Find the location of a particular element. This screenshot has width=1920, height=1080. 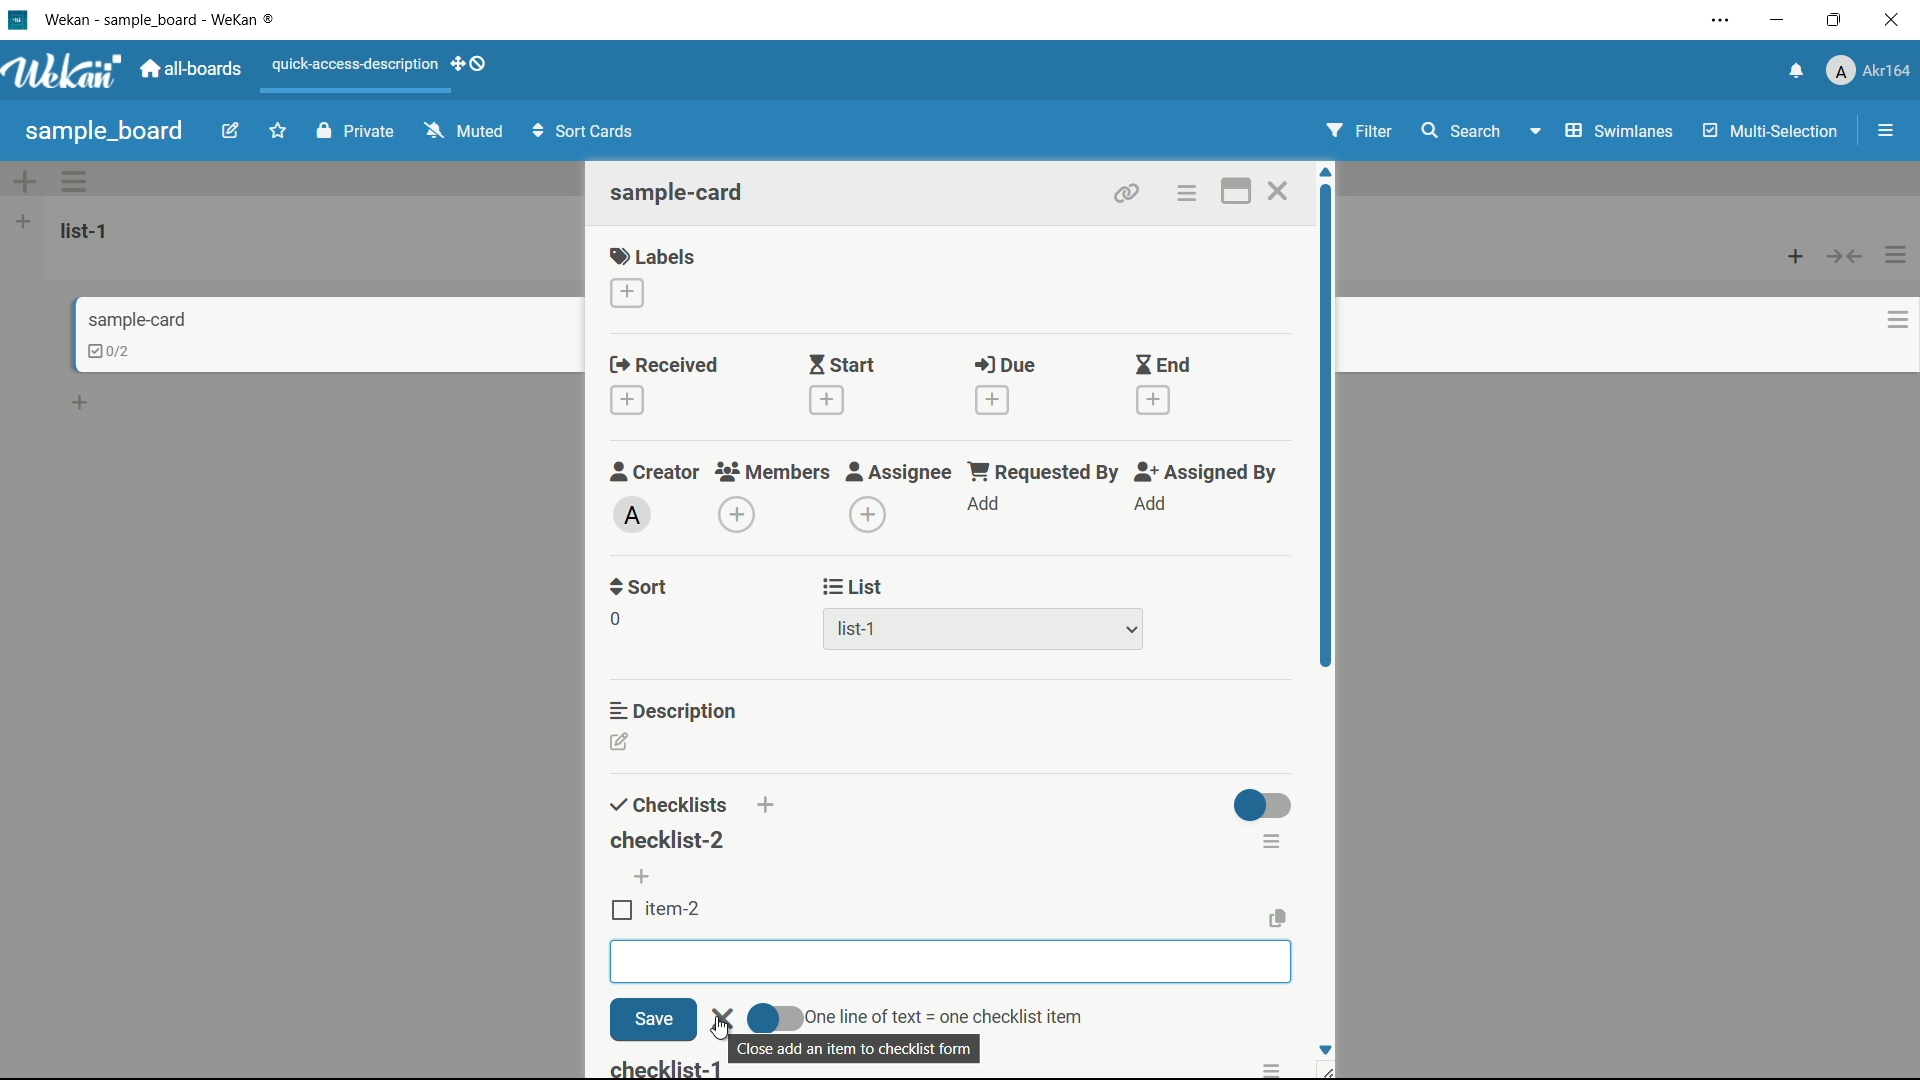

assignee is located at coordinates (899, 472).